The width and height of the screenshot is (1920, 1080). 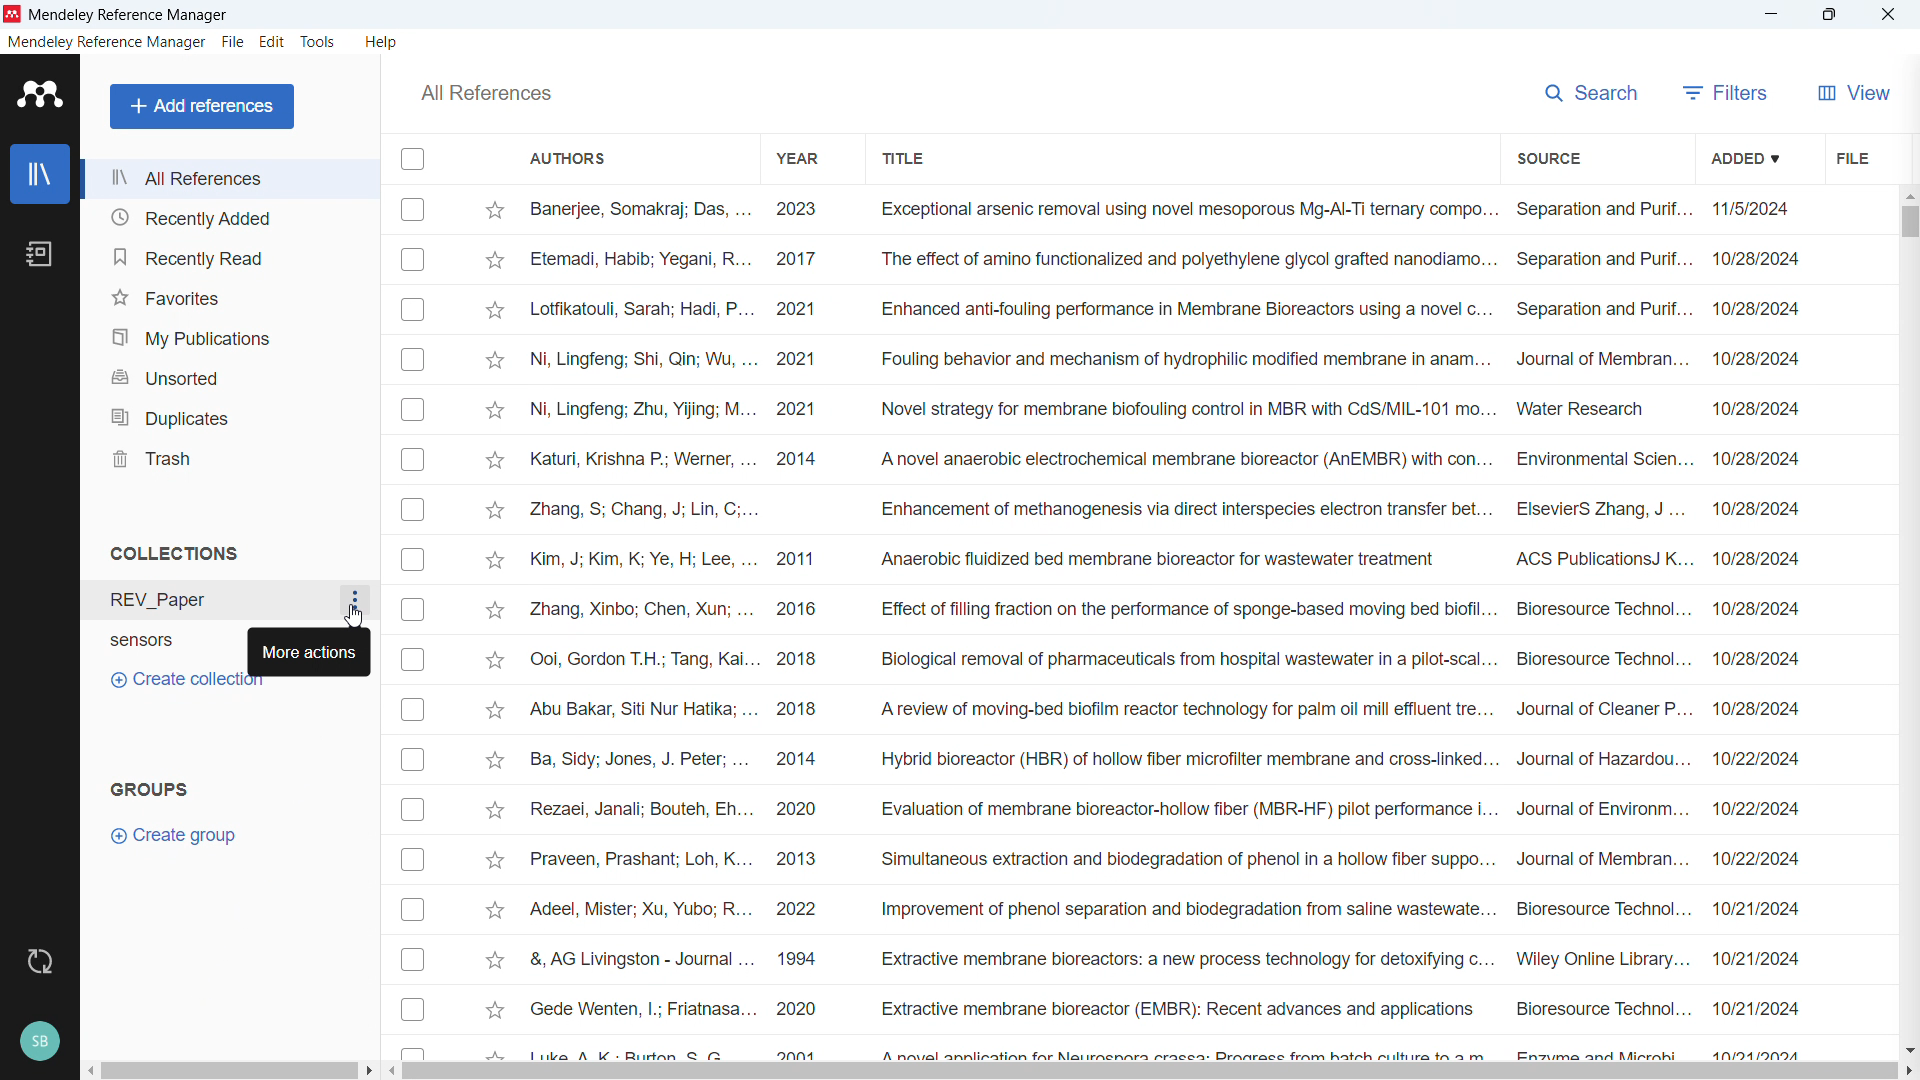 What do you see at coordinates (229, 295) in the screenshot?
I see `Favourites ` at bounding box center [229, 295].